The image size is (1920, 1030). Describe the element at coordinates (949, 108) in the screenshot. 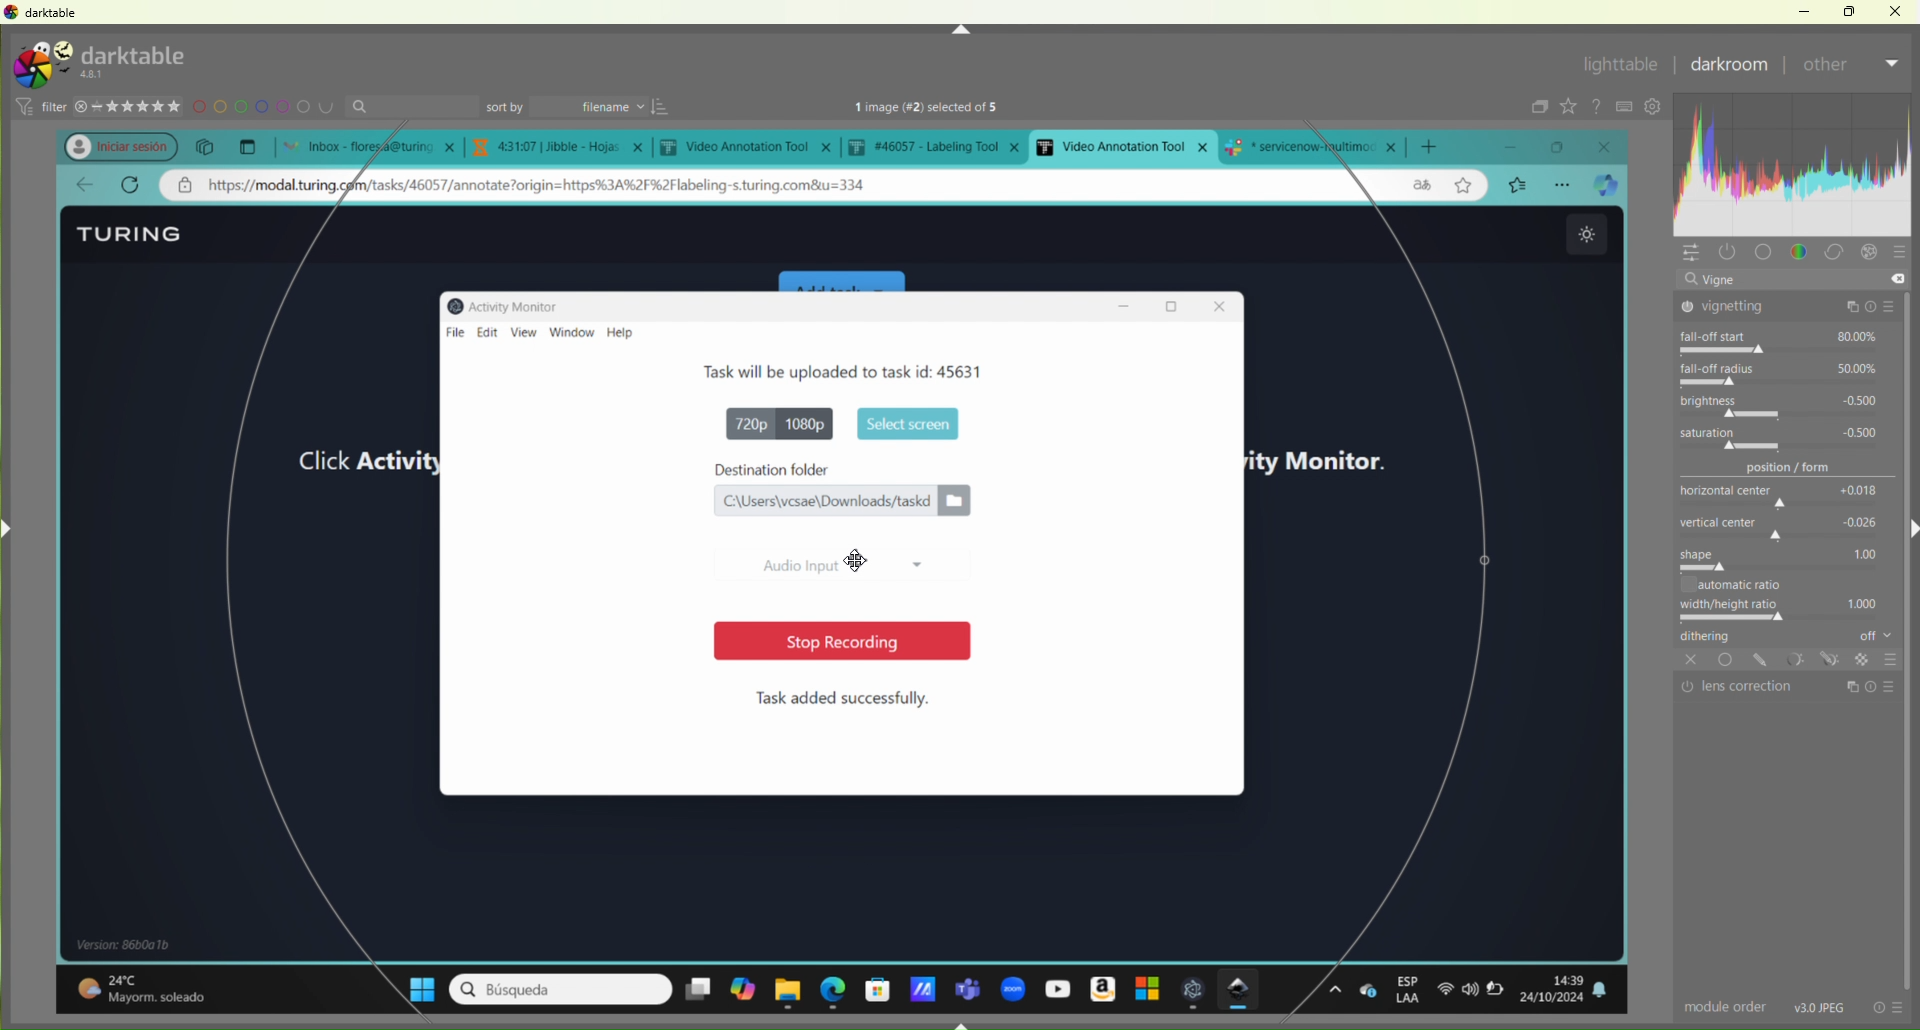

I see `text` at that location.